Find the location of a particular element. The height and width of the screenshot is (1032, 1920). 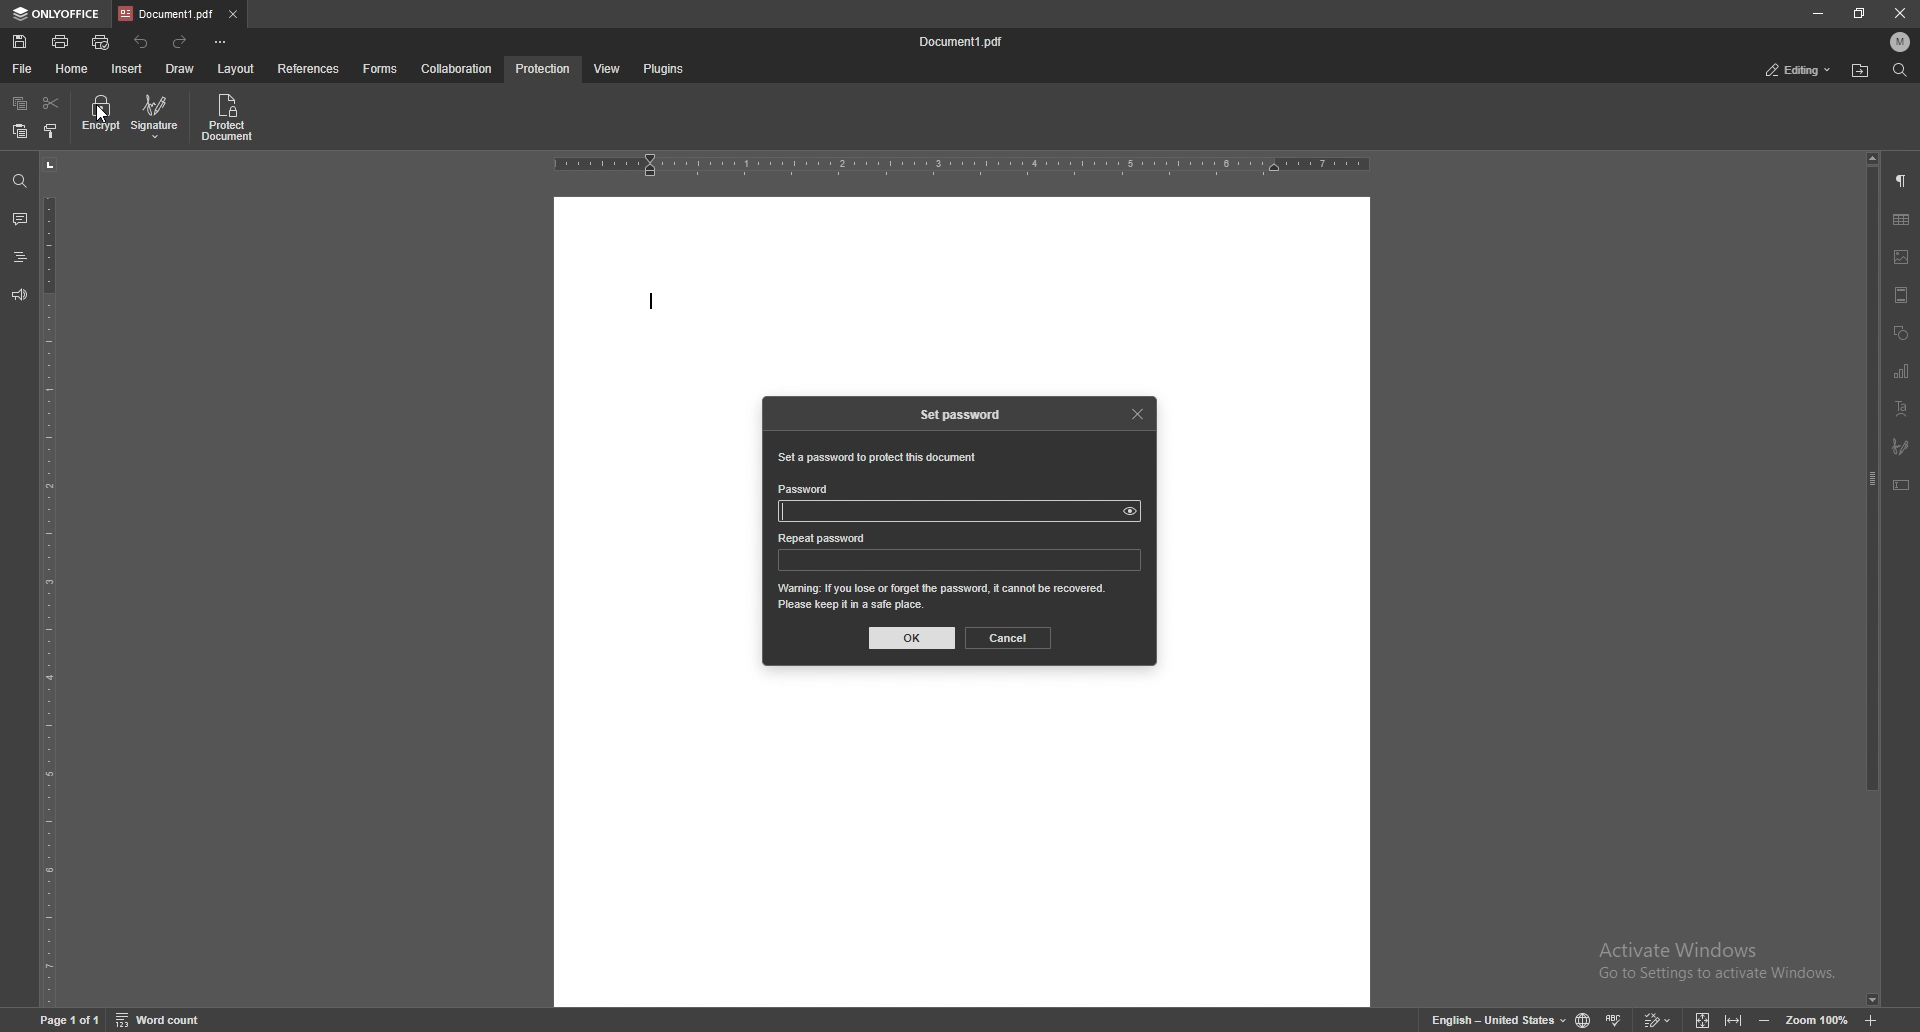

copy is located at coordinates (19, 104).